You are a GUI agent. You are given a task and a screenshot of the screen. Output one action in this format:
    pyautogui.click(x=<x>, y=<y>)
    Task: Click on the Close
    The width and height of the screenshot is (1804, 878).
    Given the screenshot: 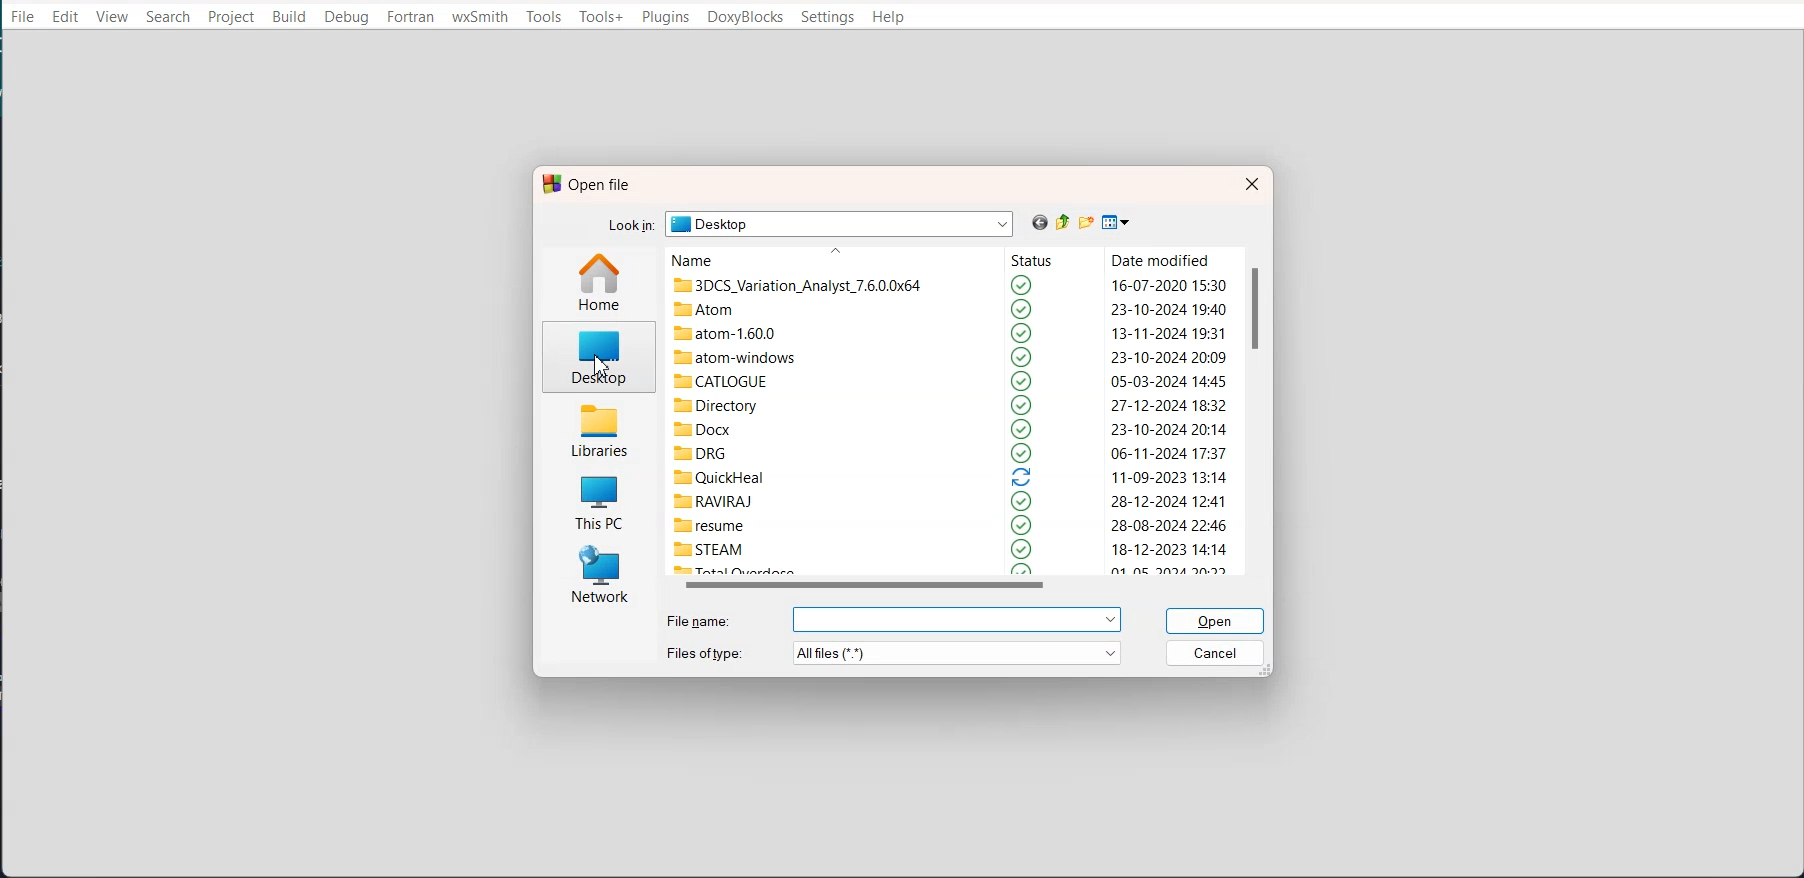 What is the action you would take?
    pyautogui.click(x=1249, y=183)
    